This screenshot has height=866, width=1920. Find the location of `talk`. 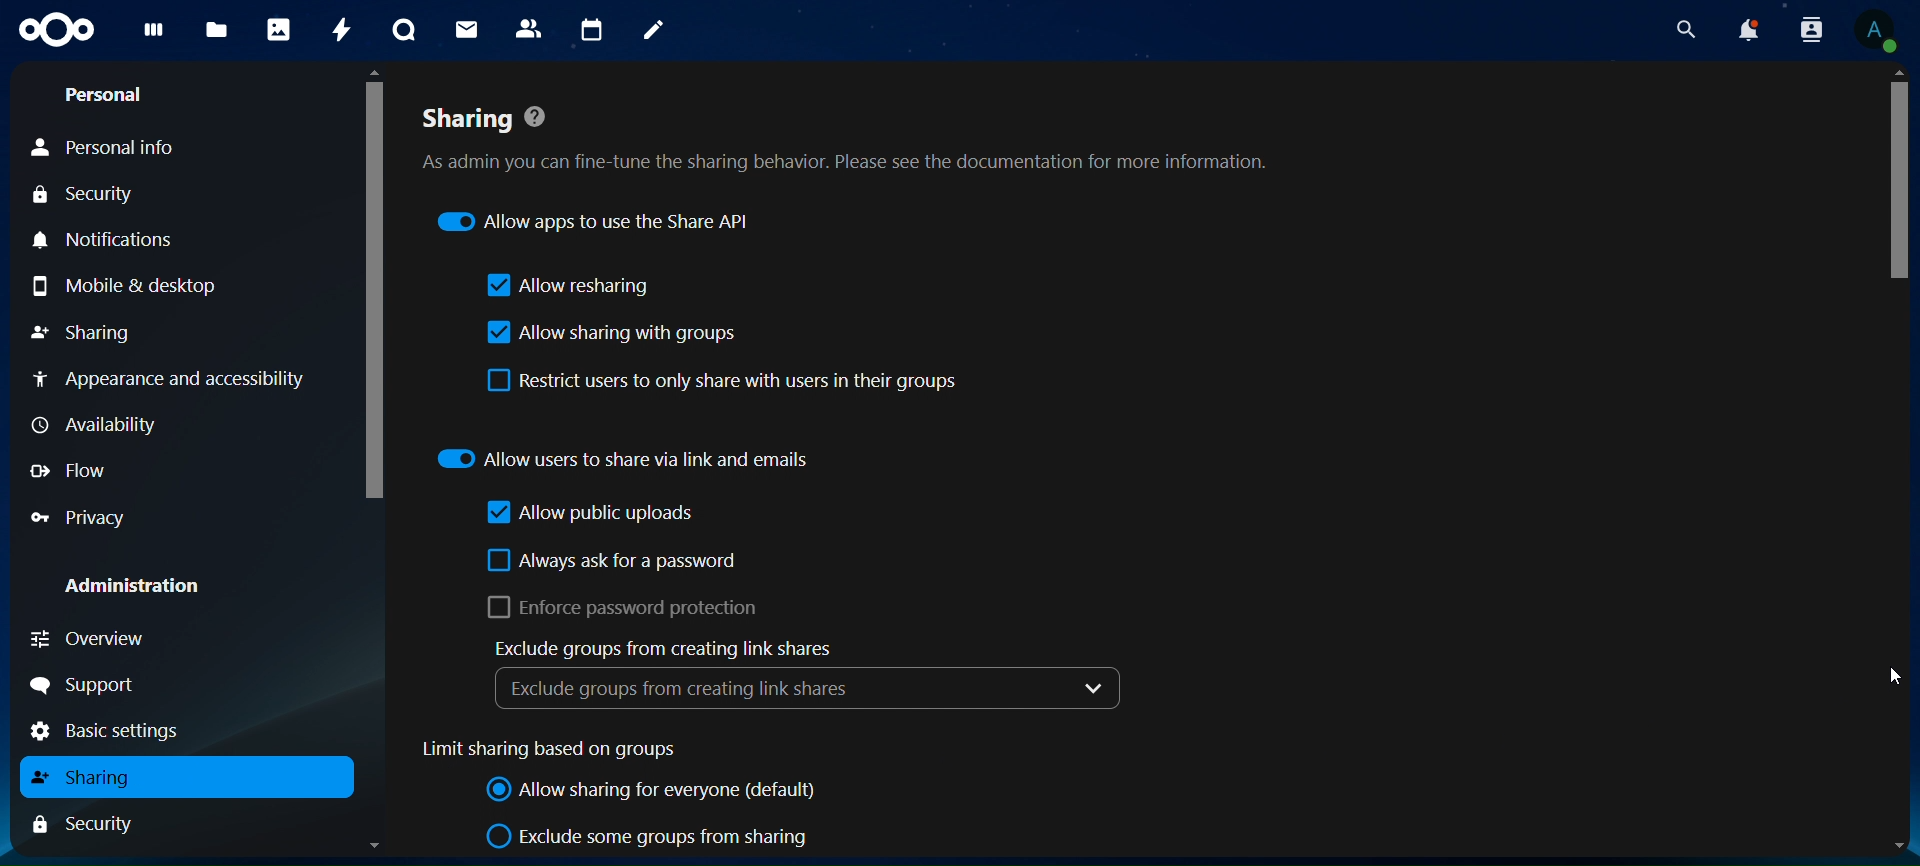

talk is located at coordinates (403, 29).